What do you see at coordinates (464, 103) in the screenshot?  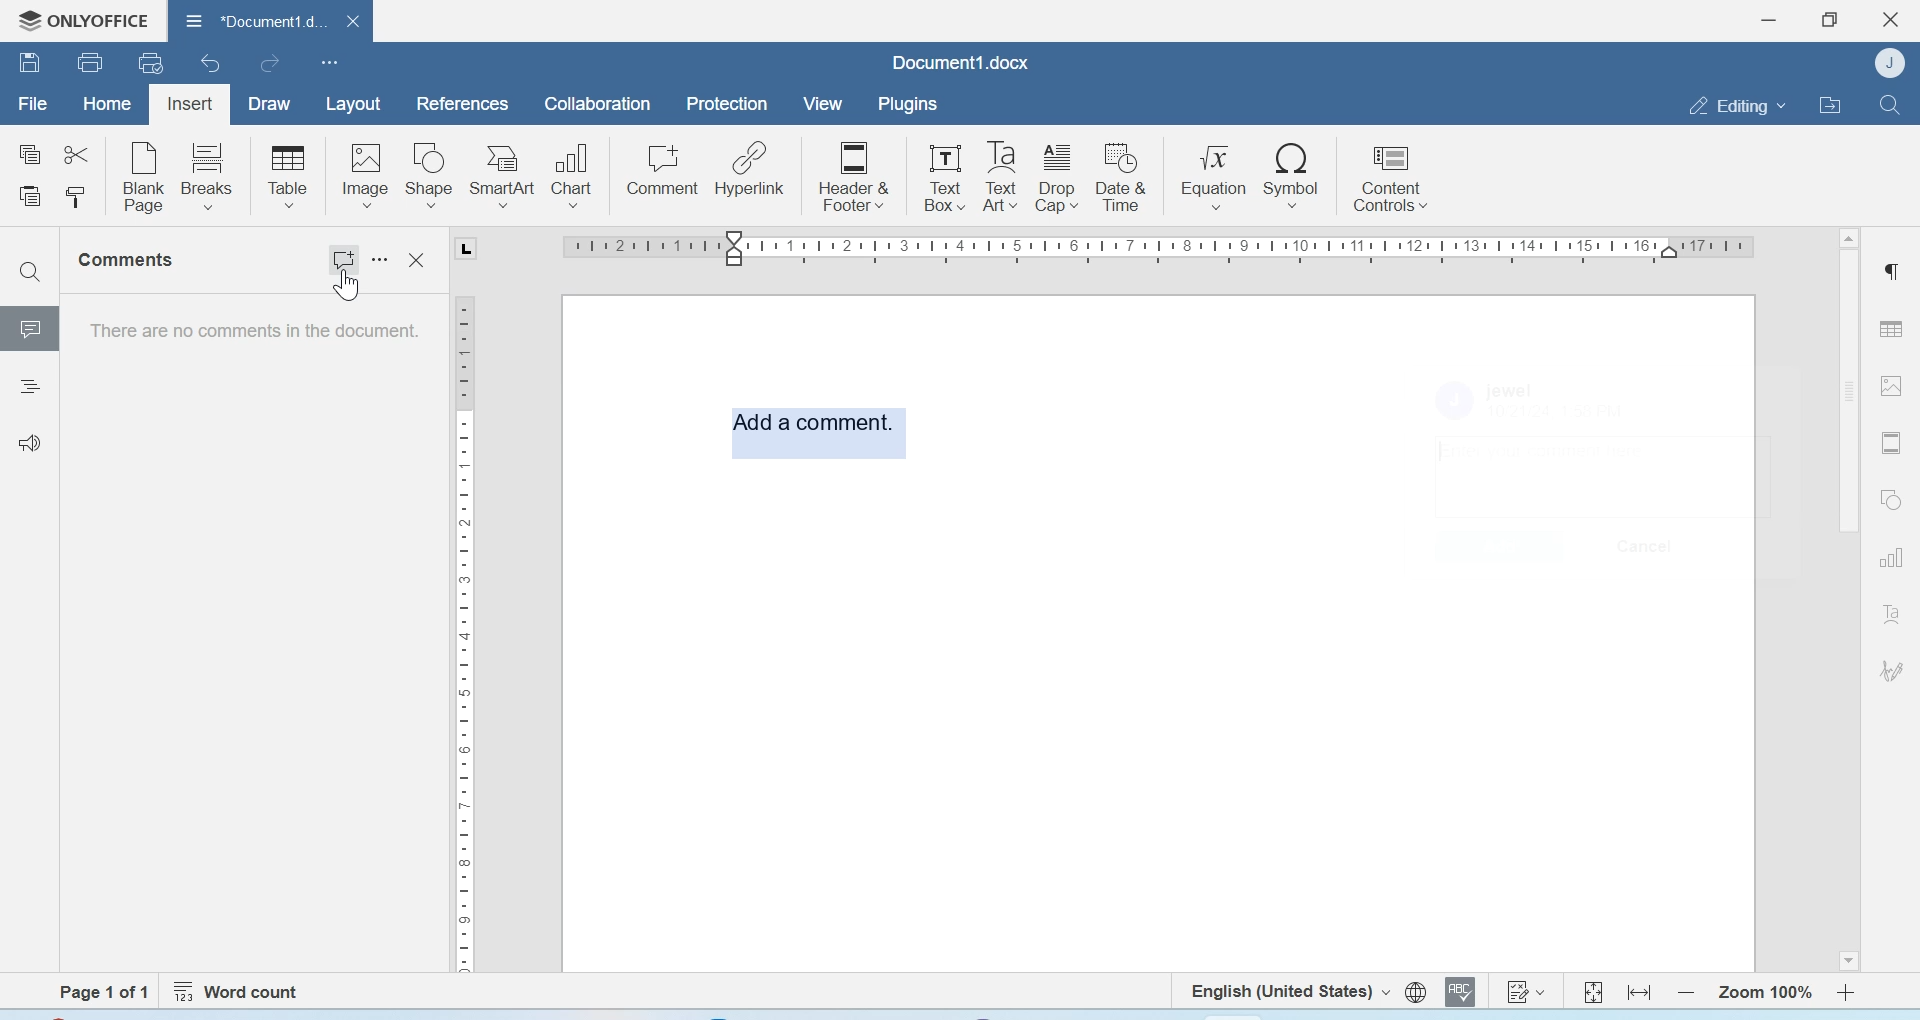 I see `References` at bounding box center [464, 103].